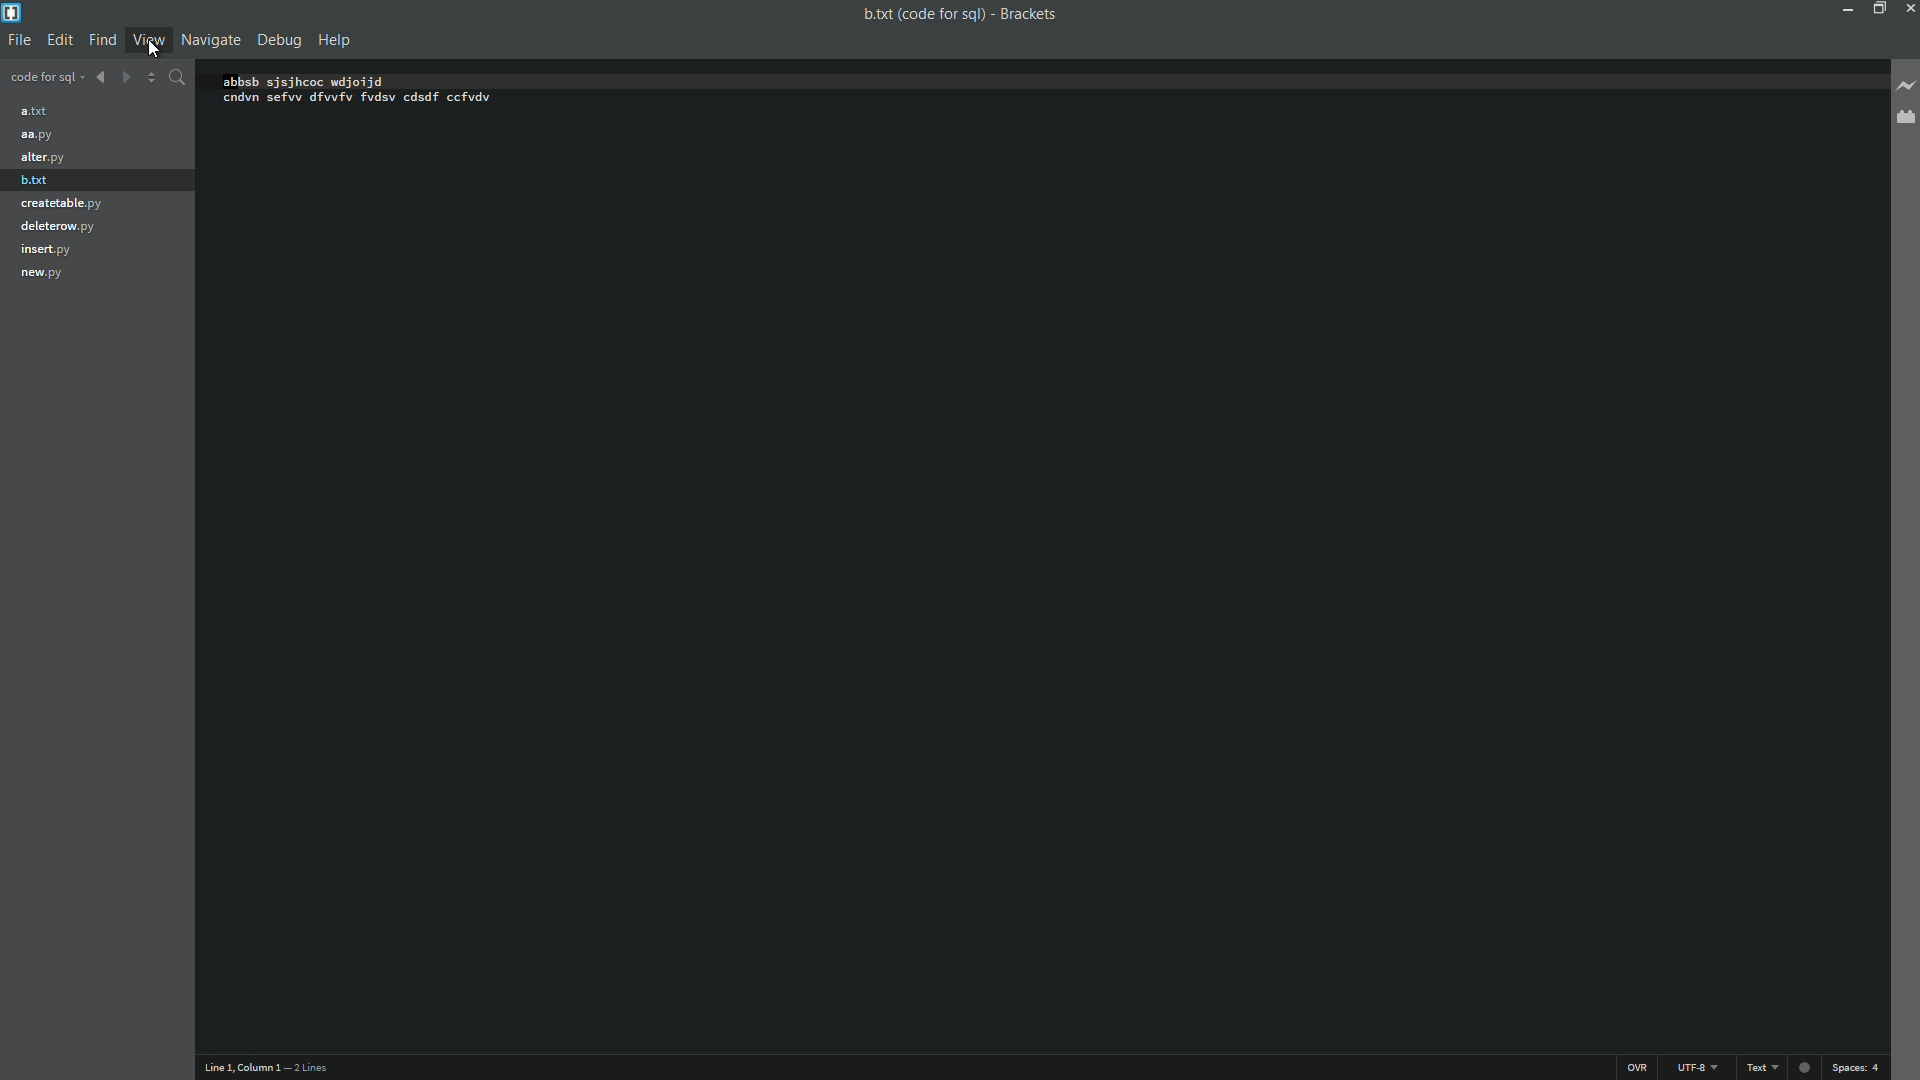 The width and height of the screenshot is (1920, 1080). Describe the element at coordinates (923, 14) in the screenshot. I see `File name` at that location.